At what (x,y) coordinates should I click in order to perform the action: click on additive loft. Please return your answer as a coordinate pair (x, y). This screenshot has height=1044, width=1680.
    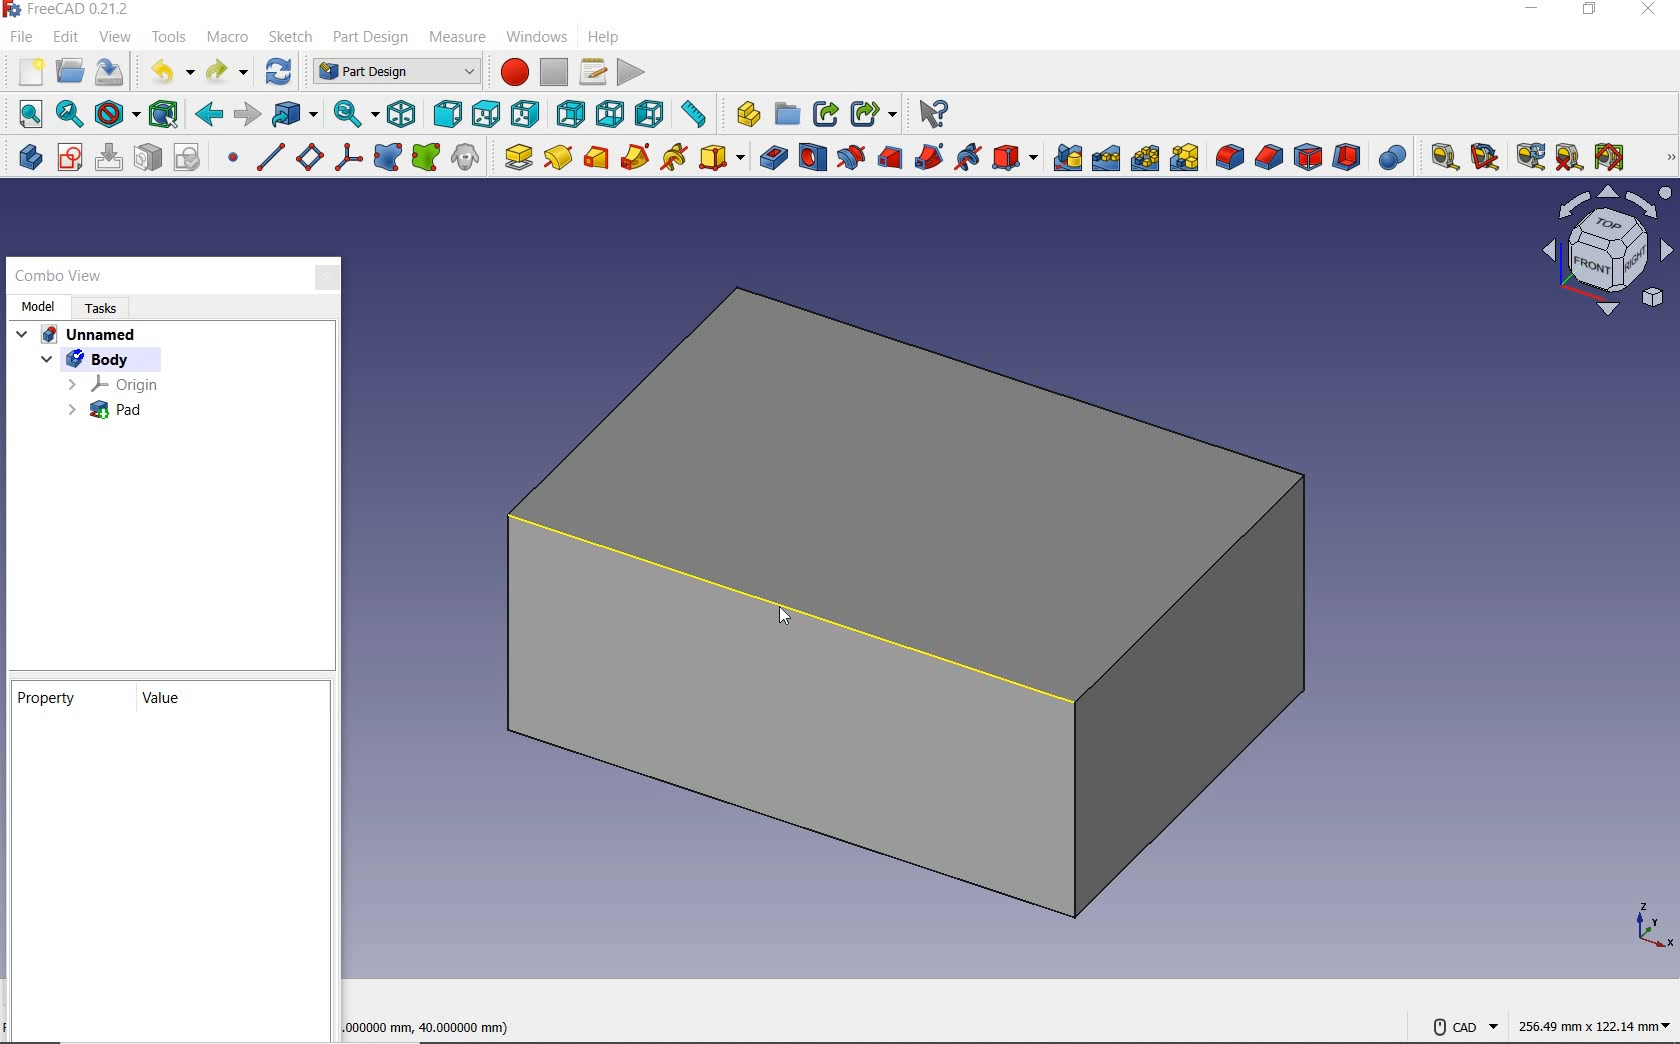
    Looking at the image, I should click on (597, 159).